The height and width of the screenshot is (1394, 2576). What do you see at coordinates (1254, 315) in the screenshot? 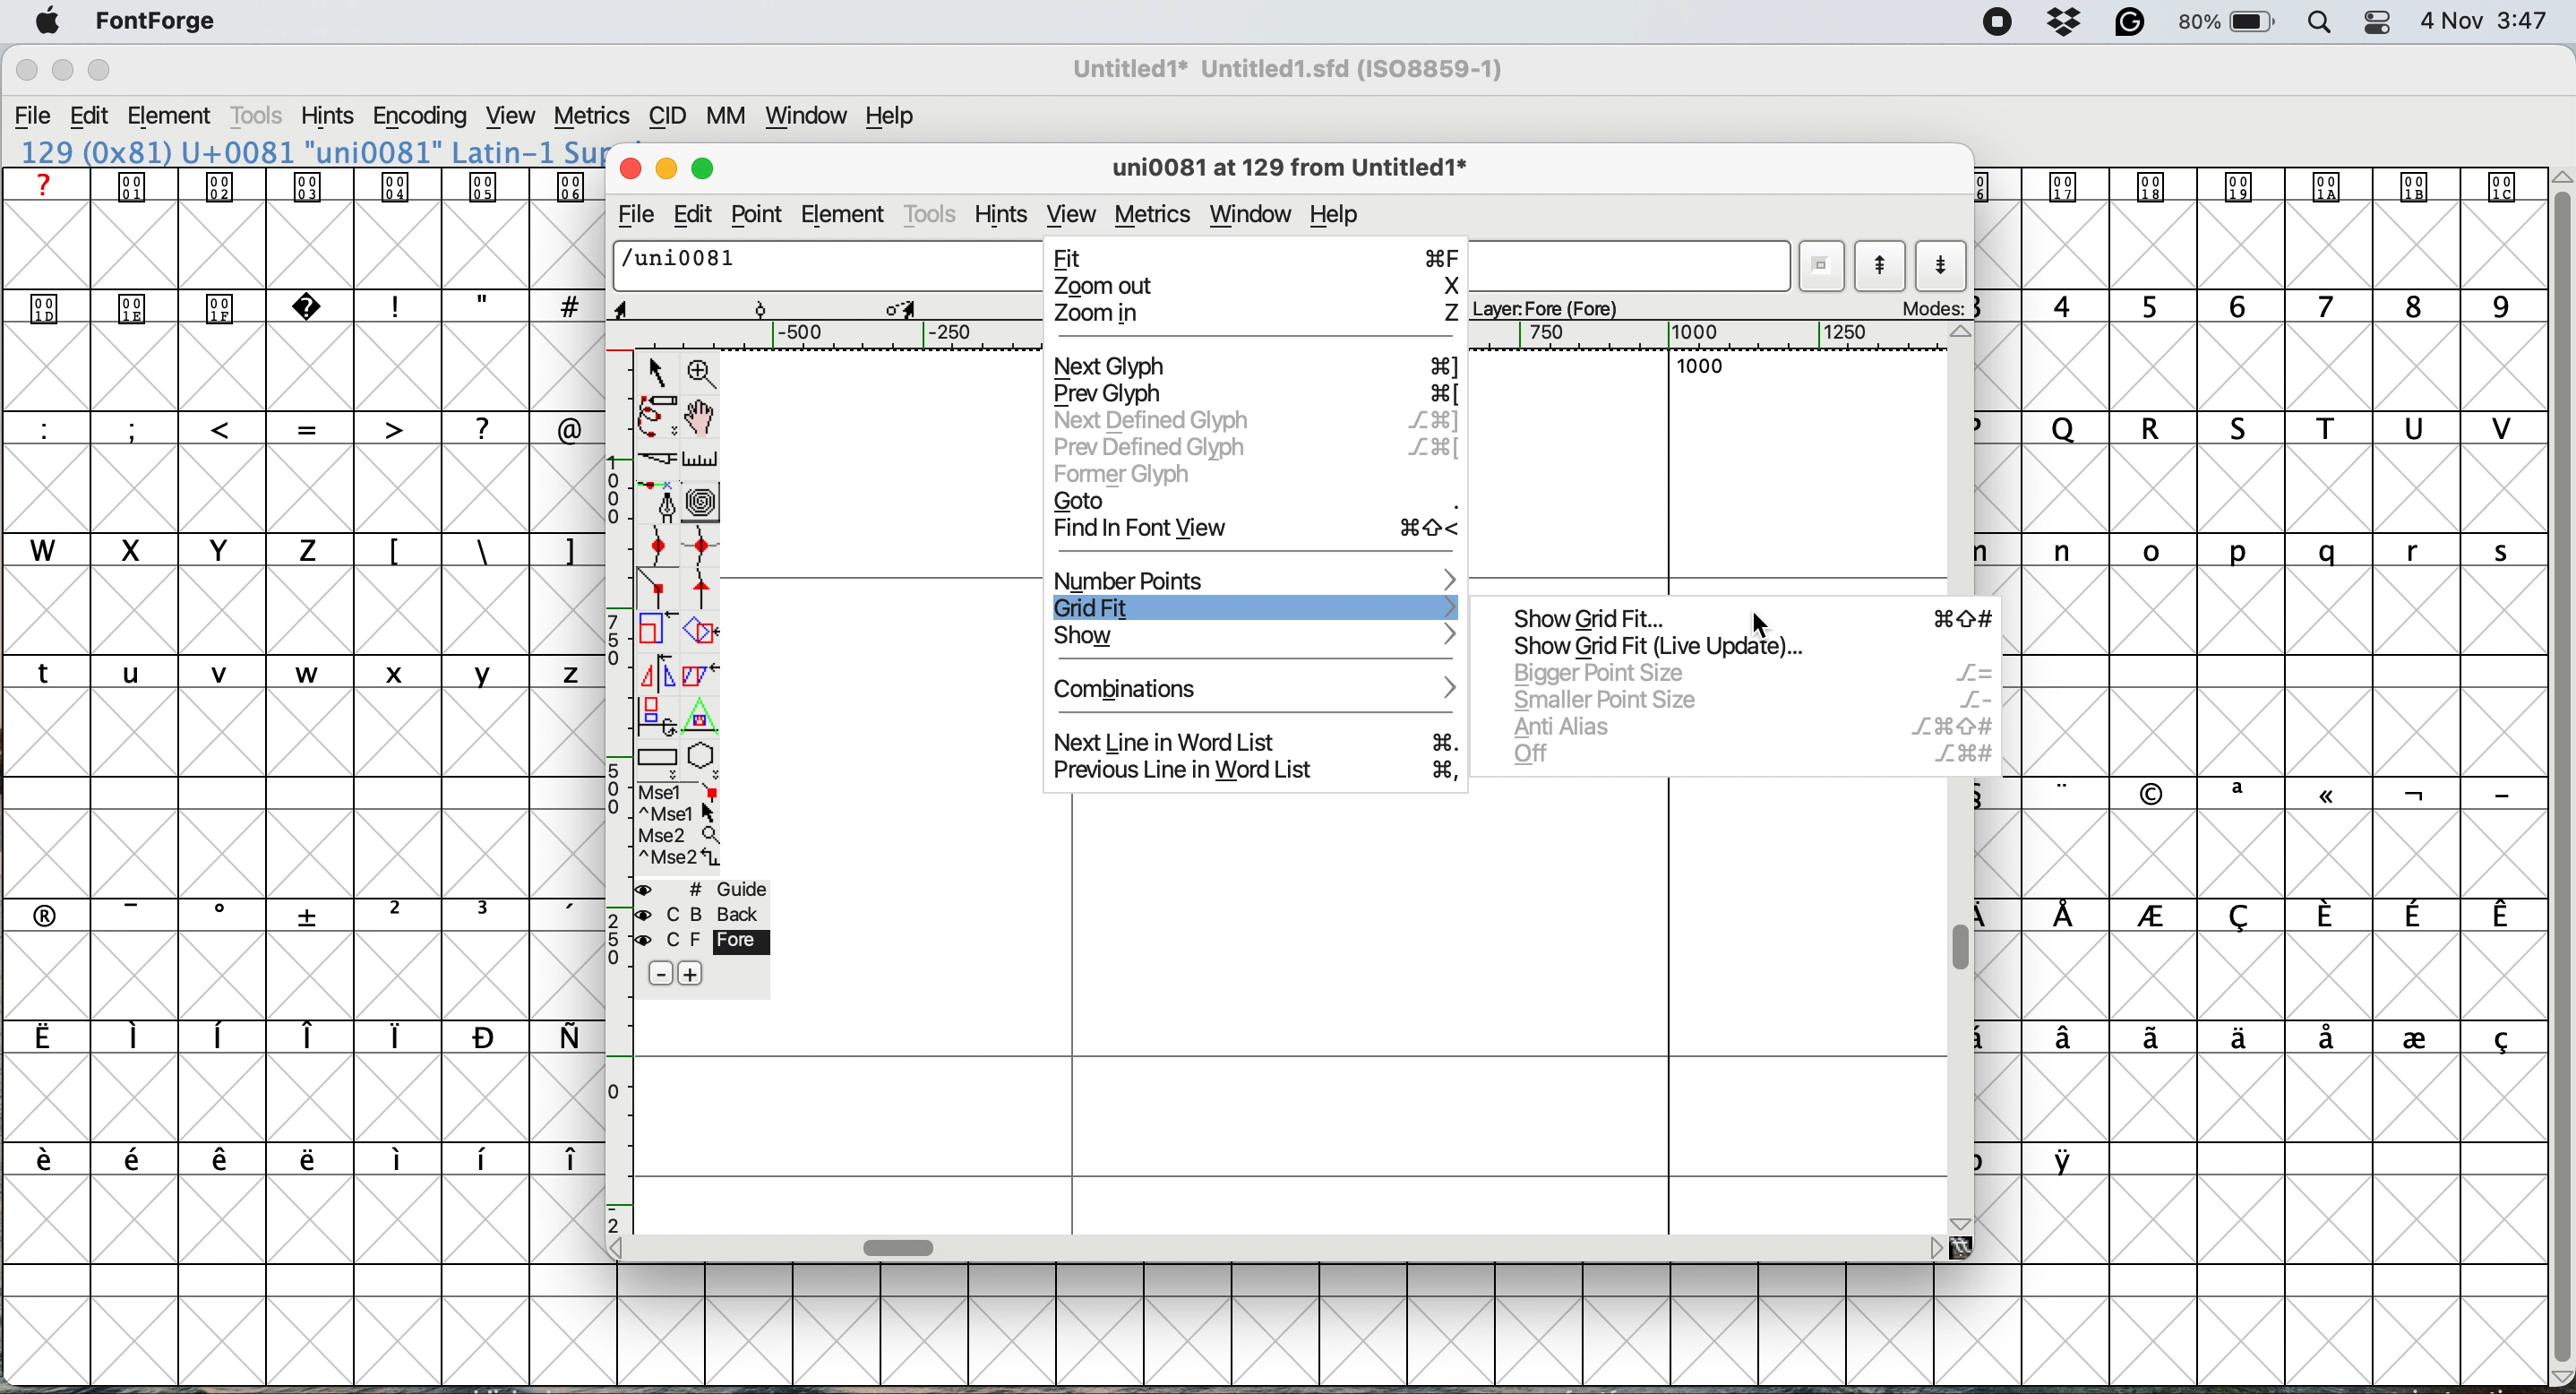
I see `zoom in` at bounding box center [1254, 315].